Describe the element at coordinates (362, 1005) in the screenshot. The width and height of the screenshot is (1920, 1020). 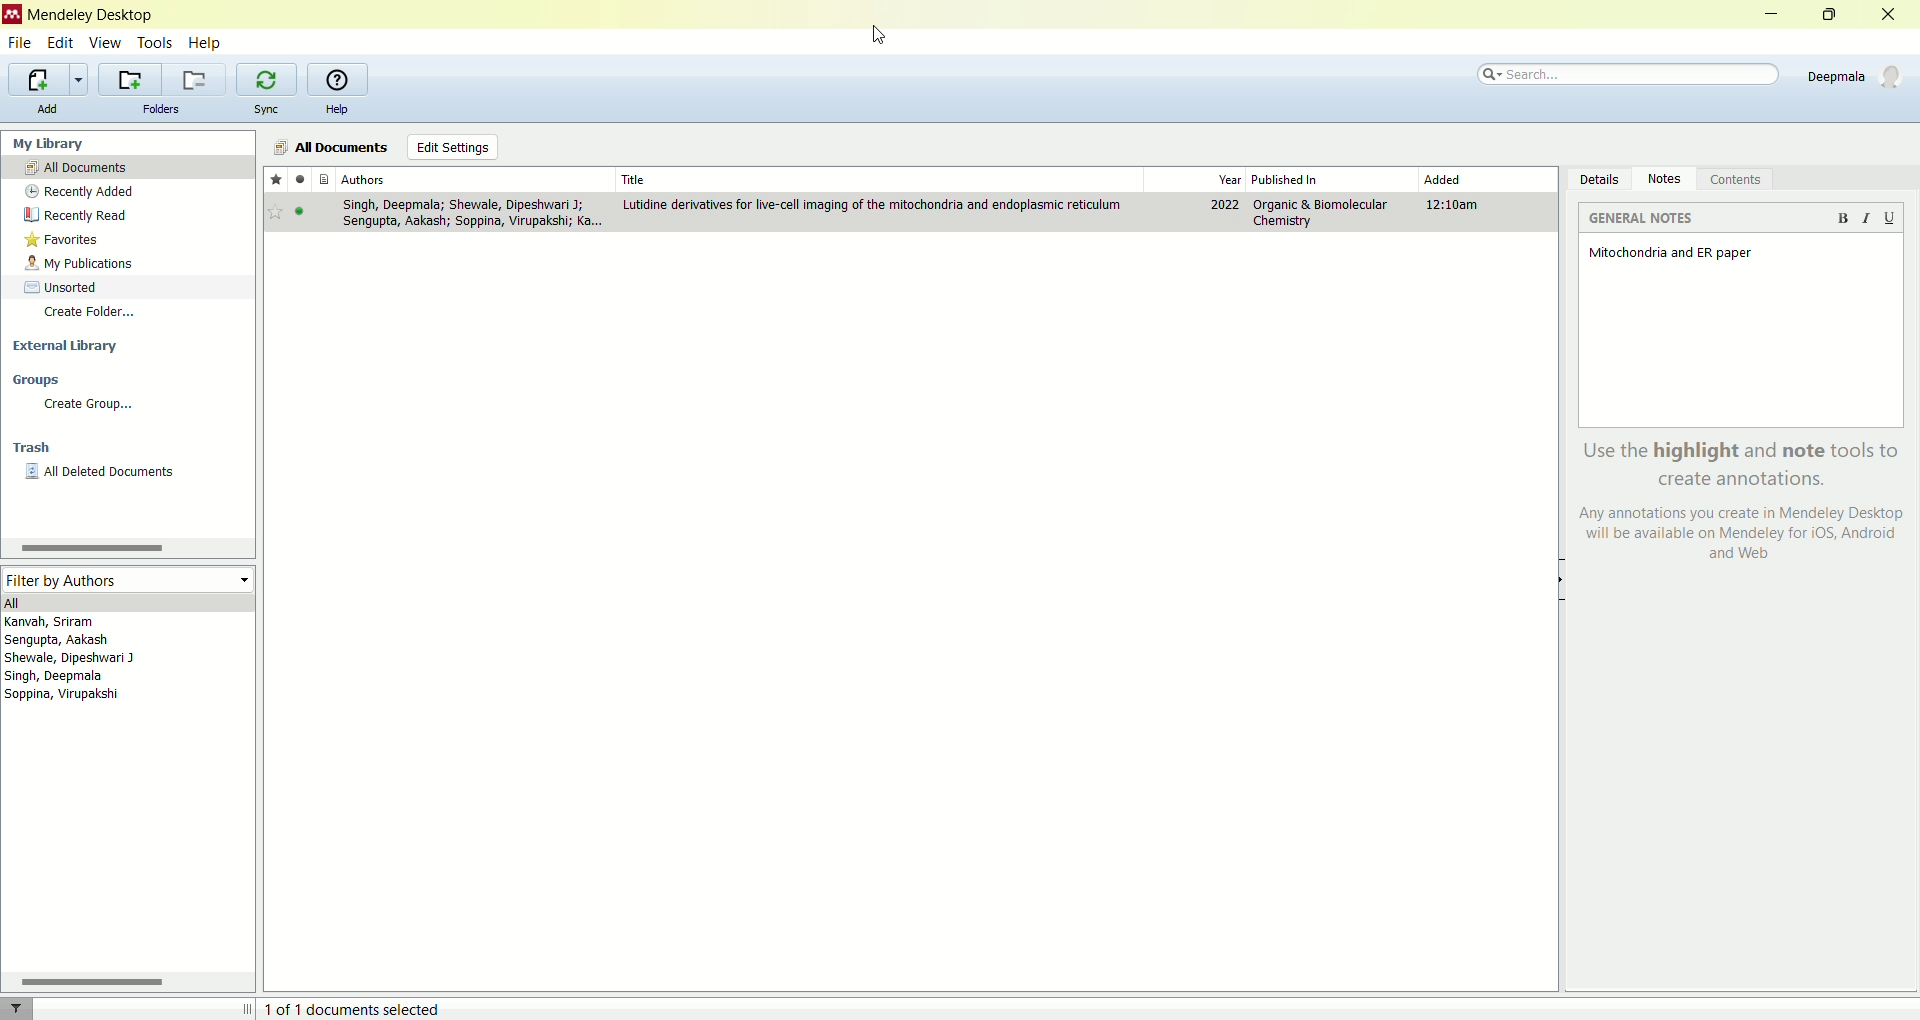
I see `1 of 1 documents selected` at that location.